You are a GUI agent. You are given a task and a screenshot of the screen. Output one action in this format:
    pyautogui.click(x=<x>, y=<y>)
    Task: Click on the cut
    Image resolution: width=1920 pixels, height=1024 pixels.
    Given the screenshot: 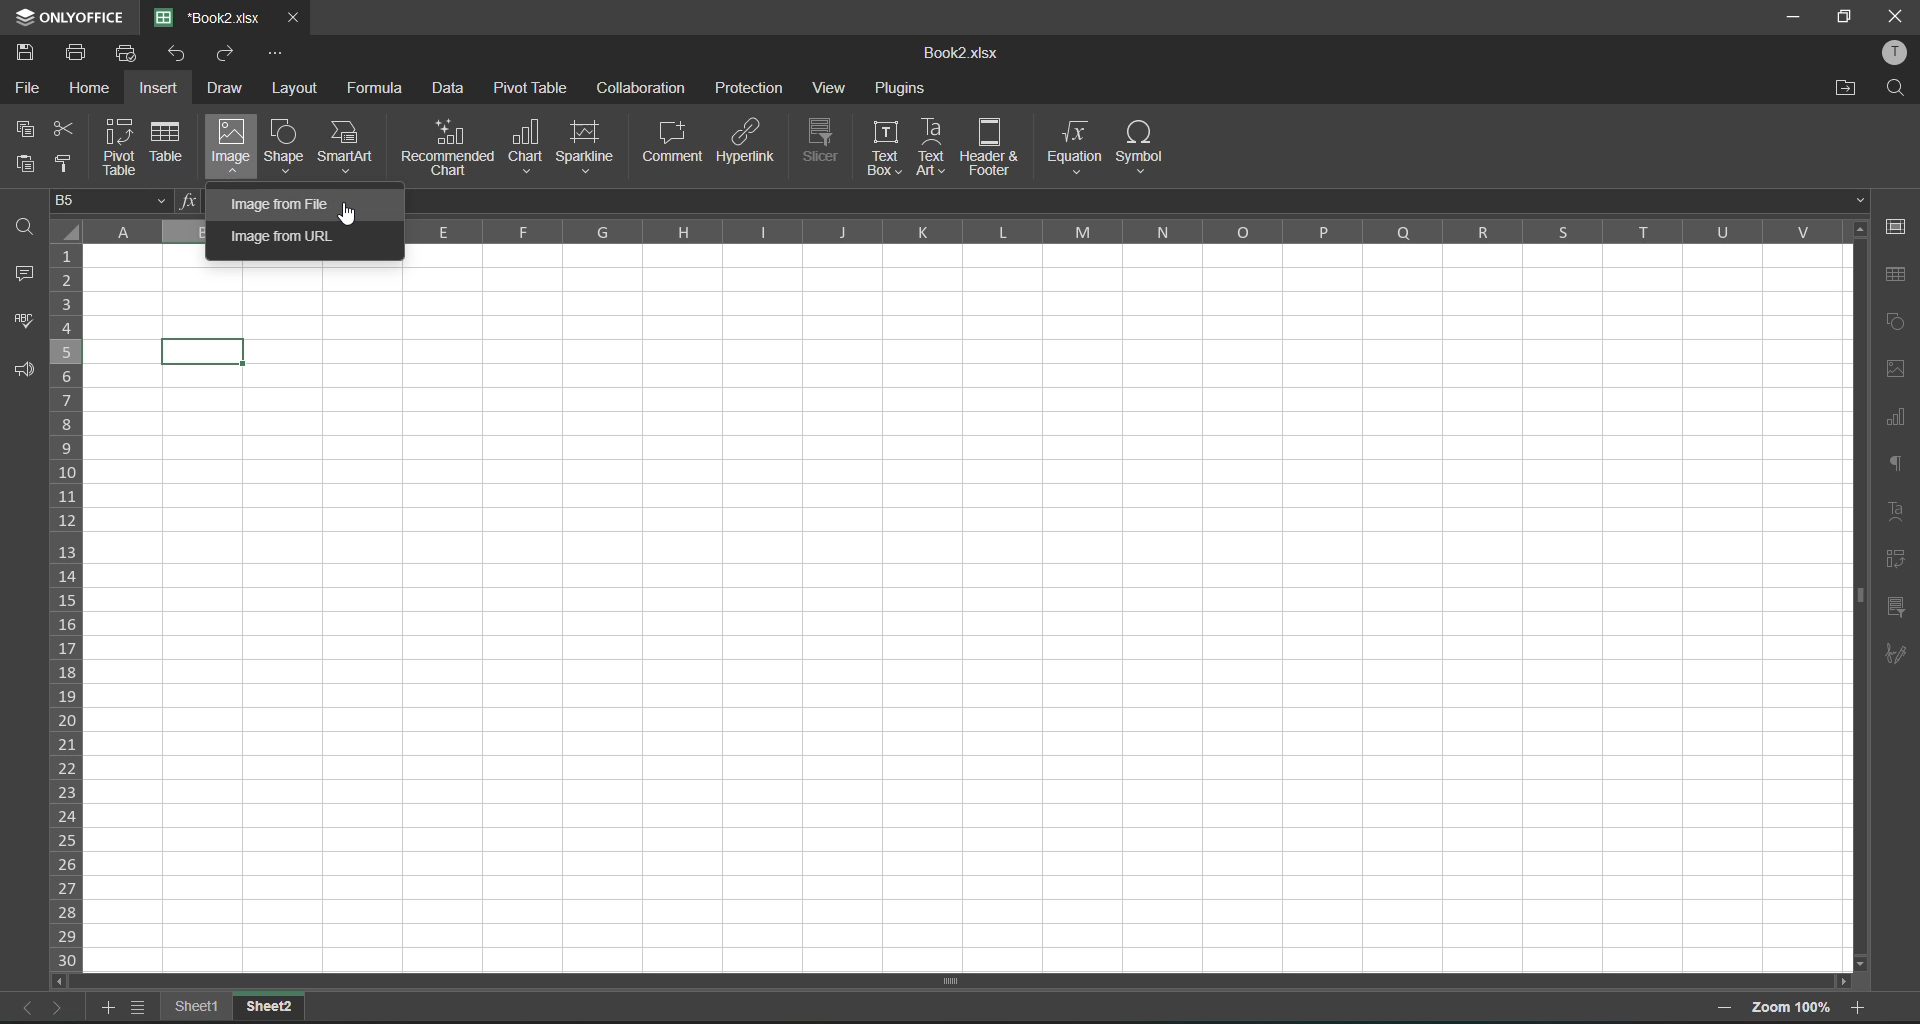 What is the action you would take?
    pyautogui.click(x=68, y=129)
    